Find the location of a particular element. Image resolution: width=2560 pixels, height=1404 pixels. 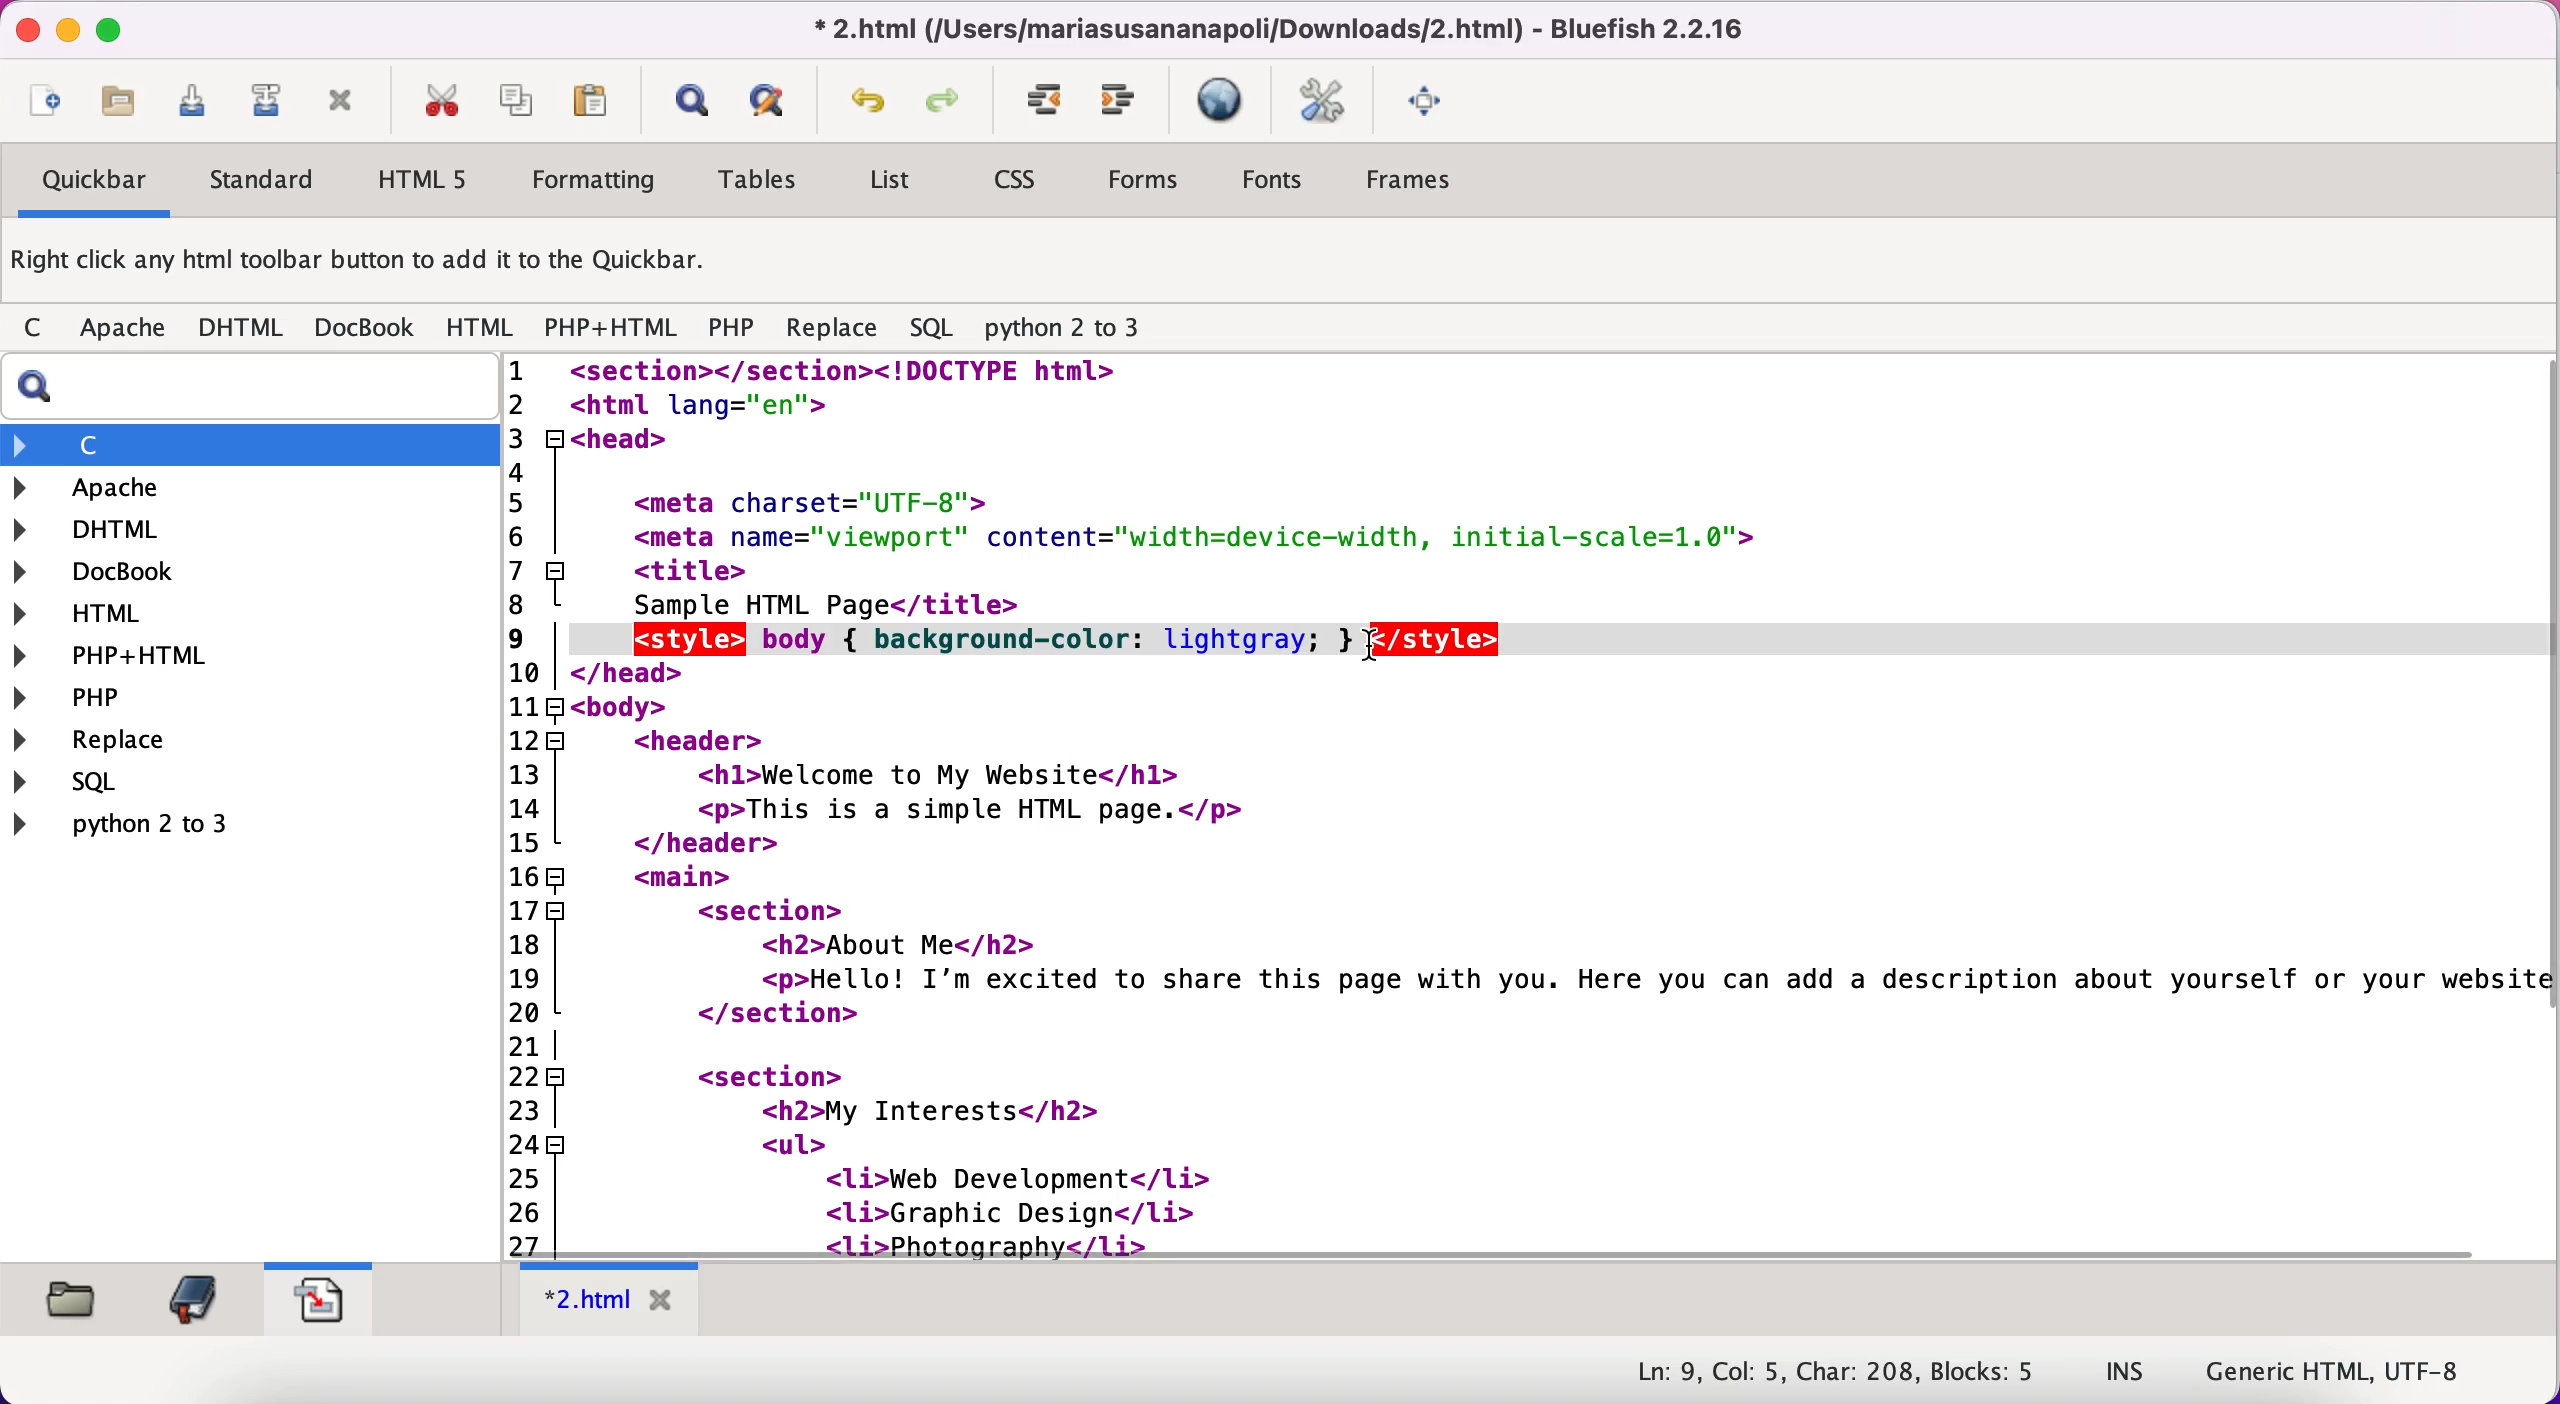

cut is located at coordinates (440, 101).